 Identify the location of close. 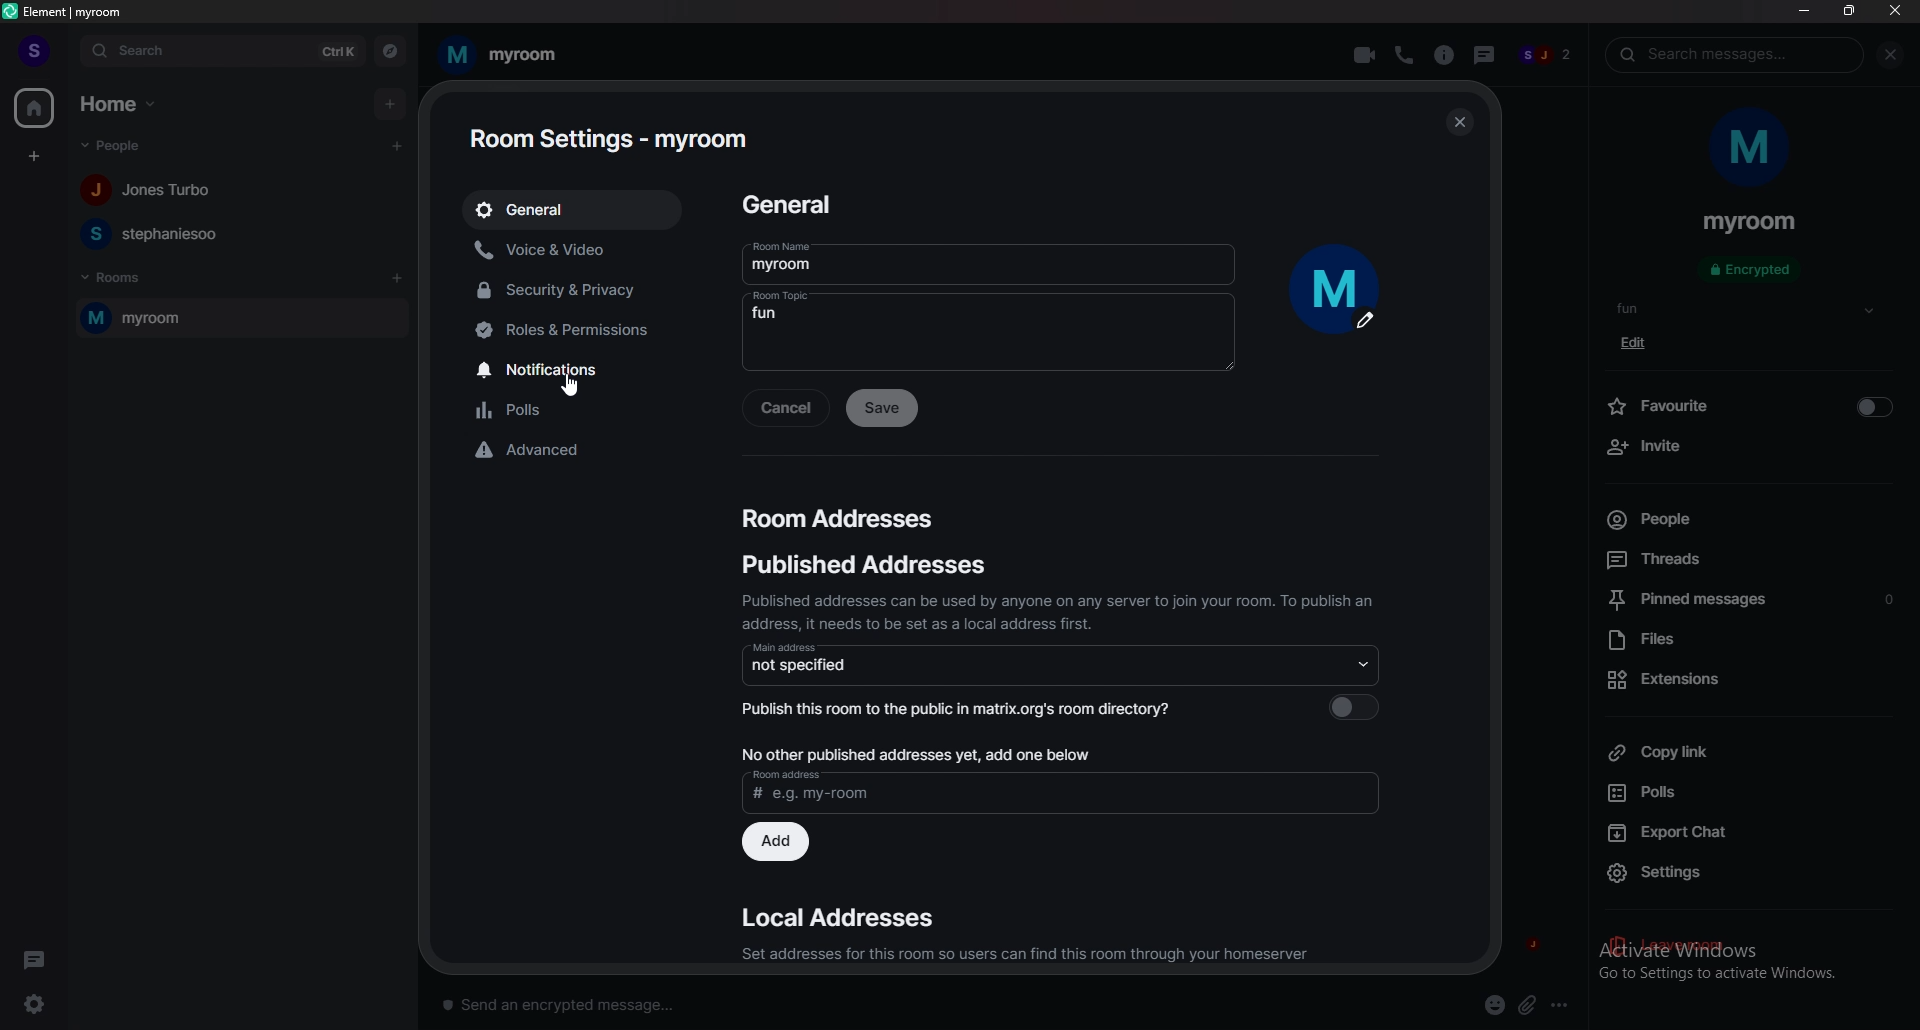
(1456, 122).